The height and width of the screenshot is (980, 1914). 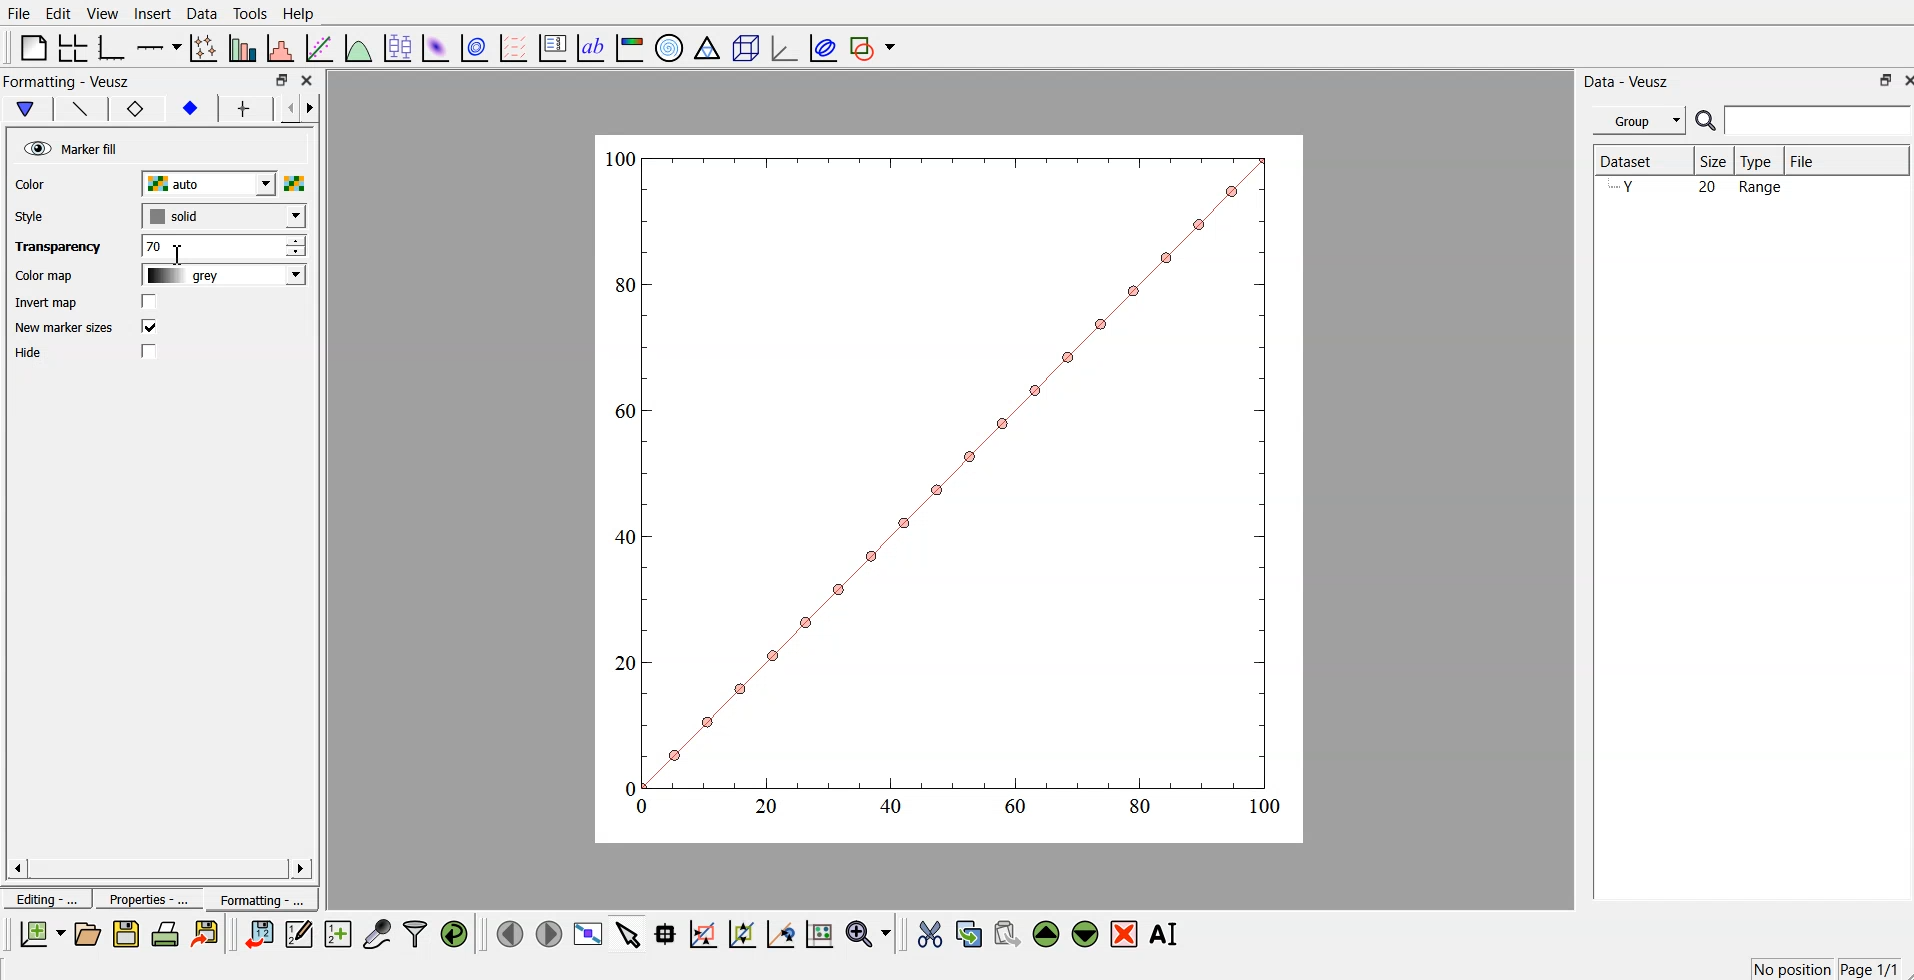 I want to click on add a shape to the plot, so click(x=874, y=47).